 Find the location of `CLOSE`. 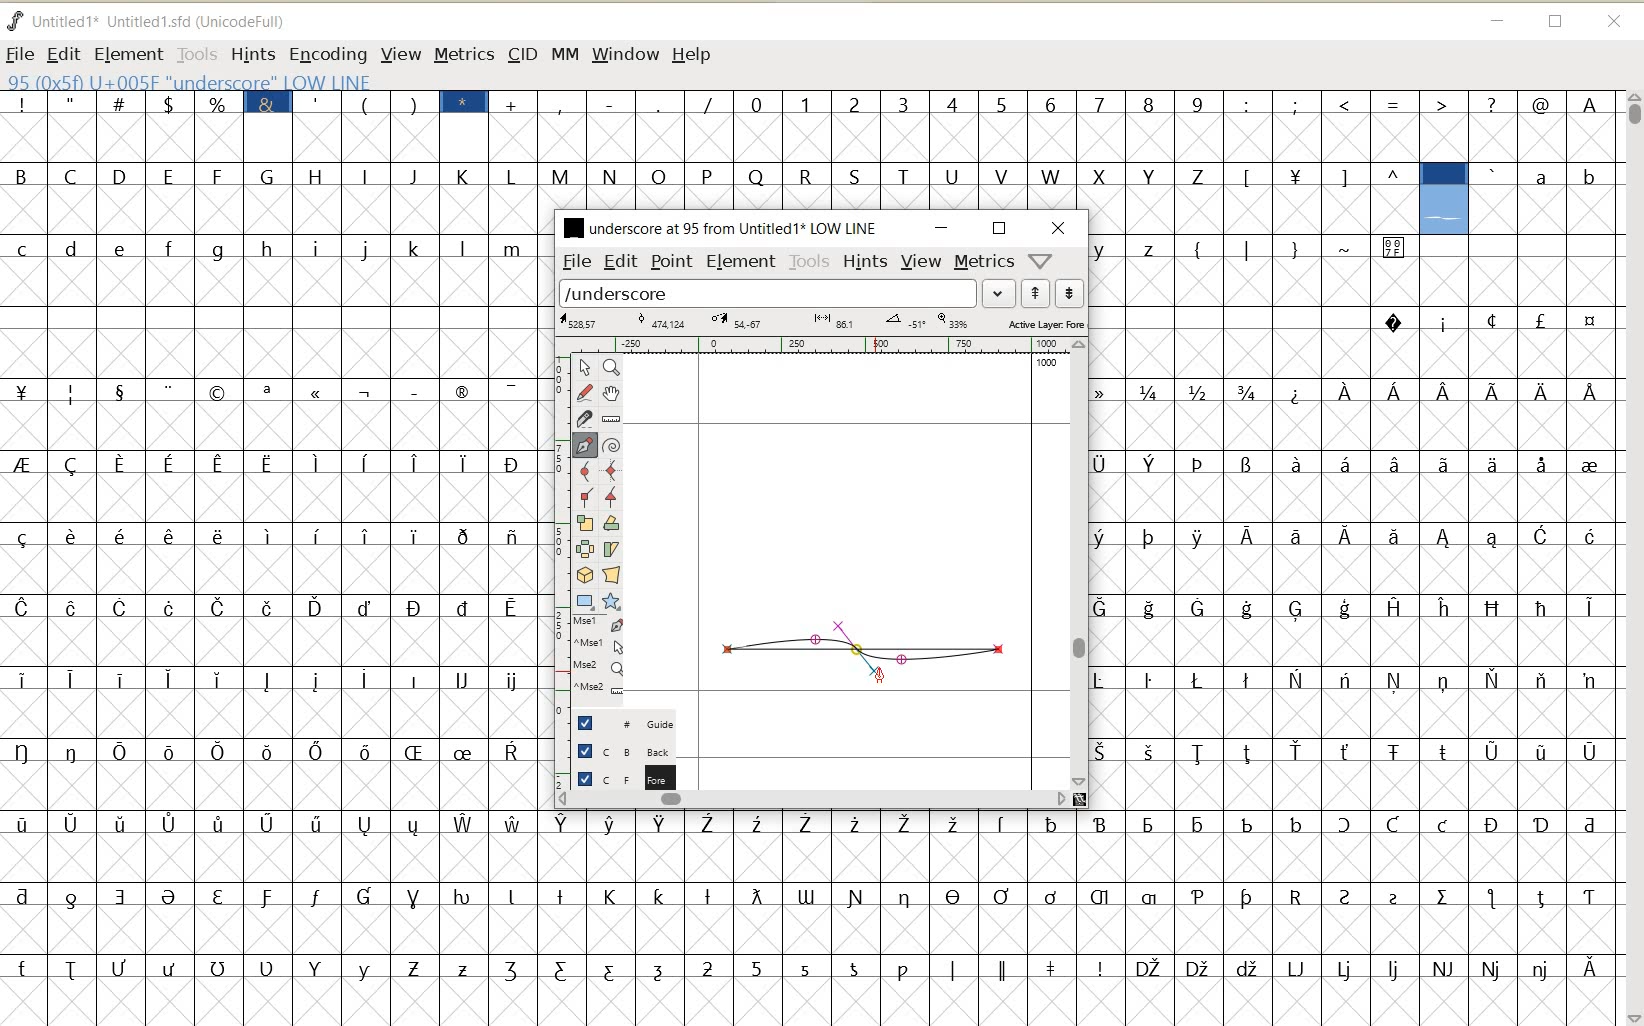

CLOSE is located at coordinates (1616, 23).